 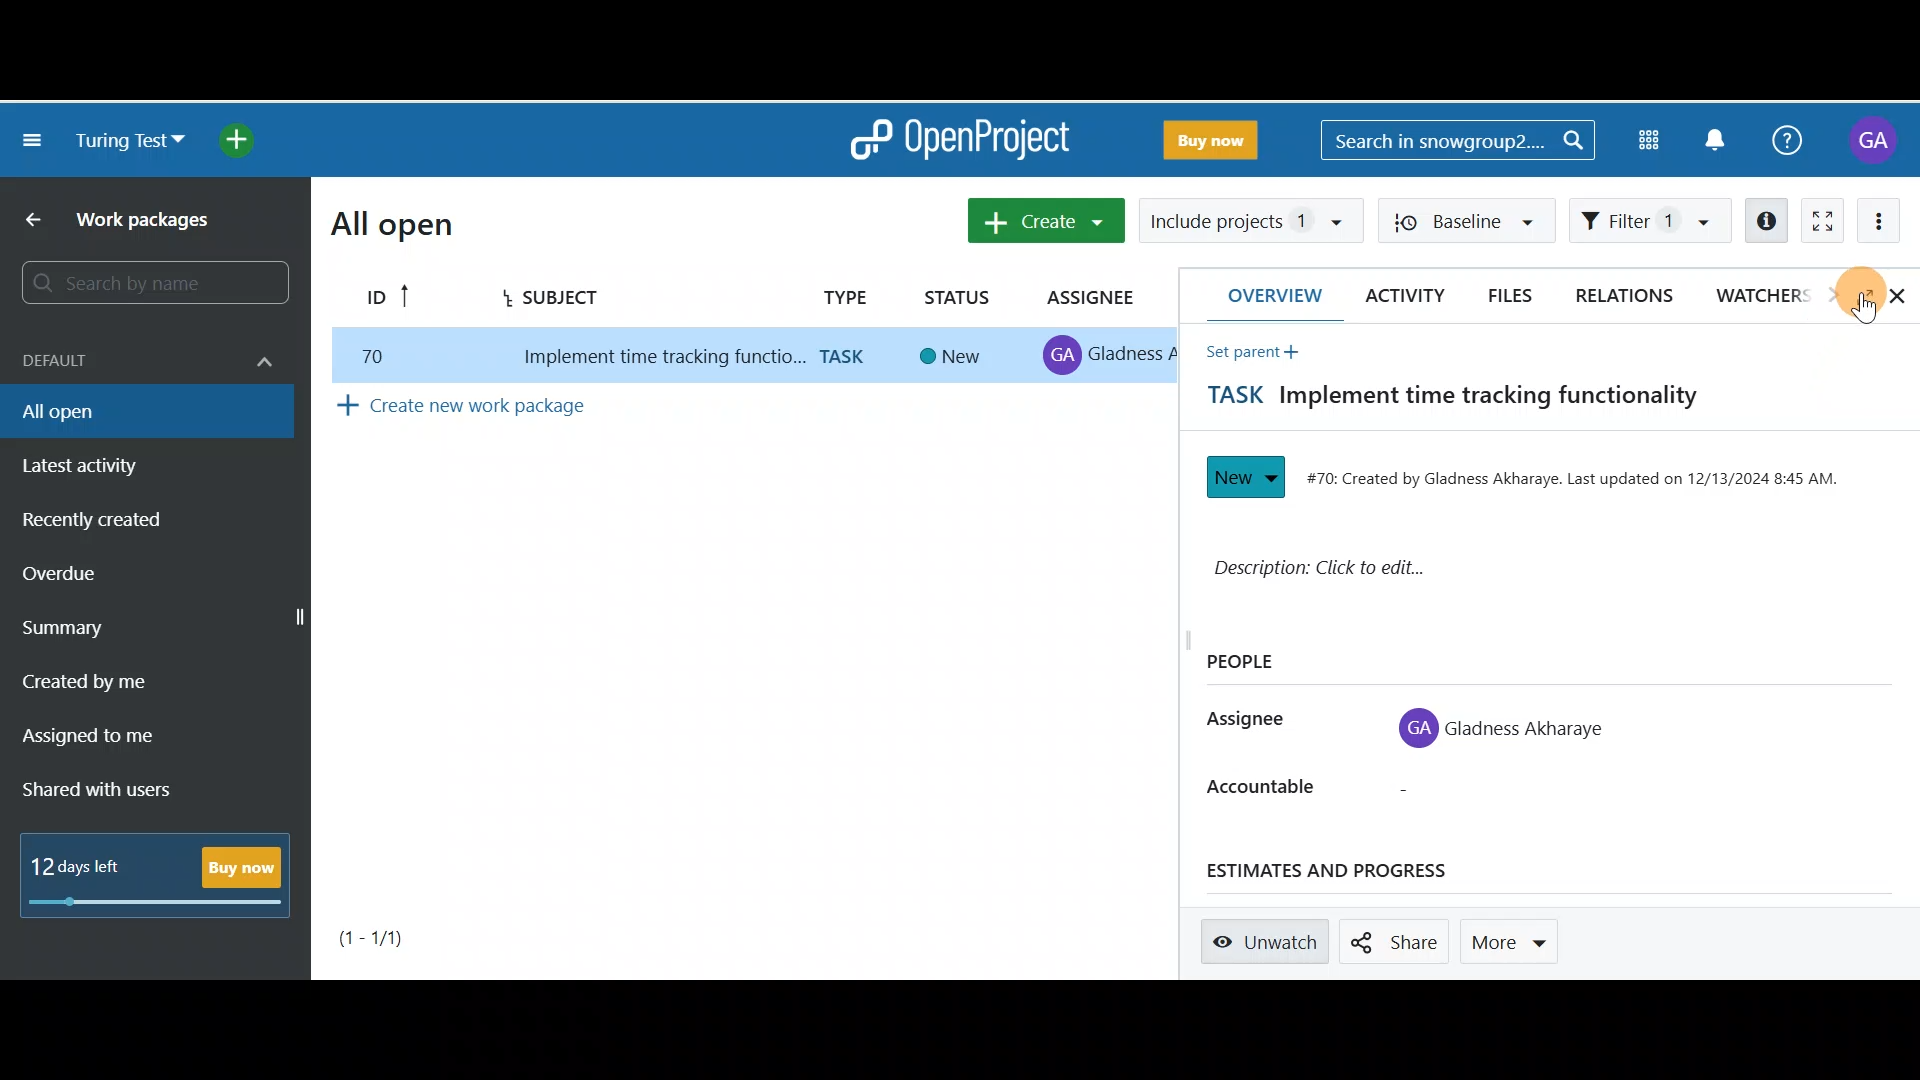 I want to click on Activate zen mode, so click(x=1831, y=218).